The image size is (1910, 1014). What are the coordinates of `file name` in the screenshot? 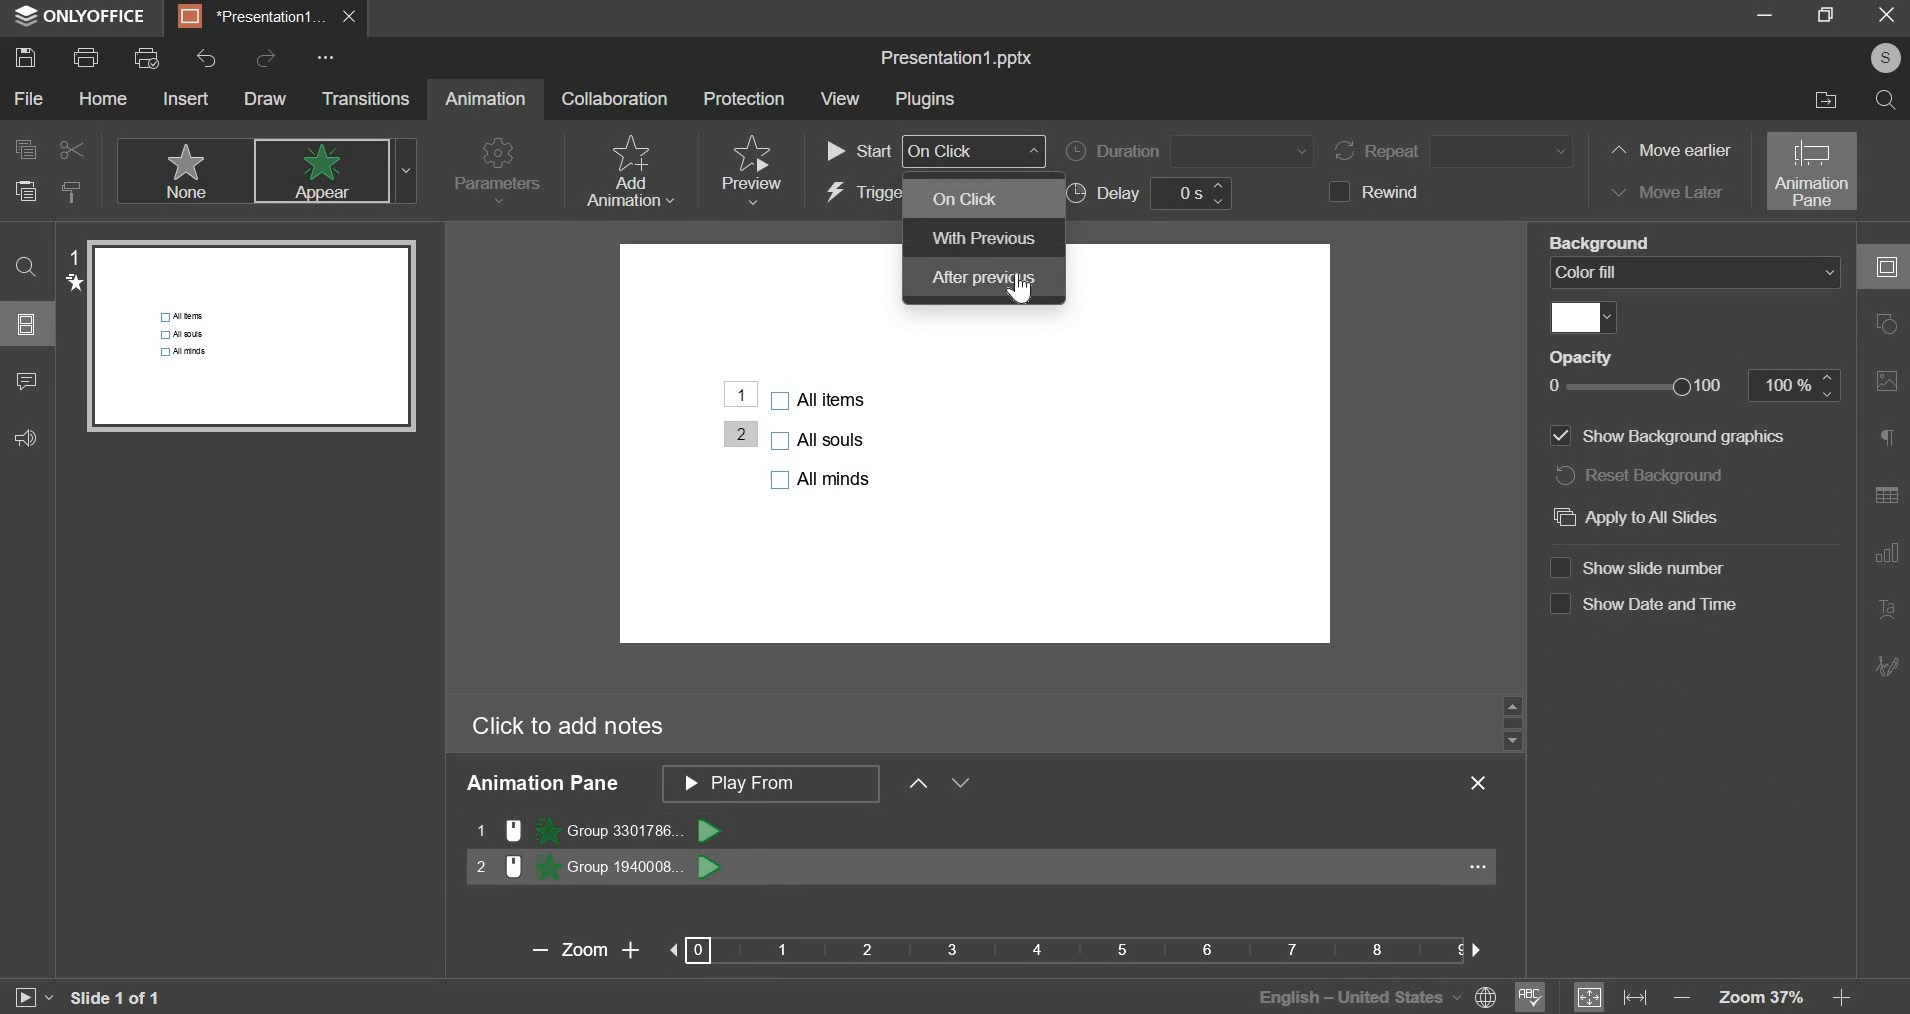 It's located at (957, 59).